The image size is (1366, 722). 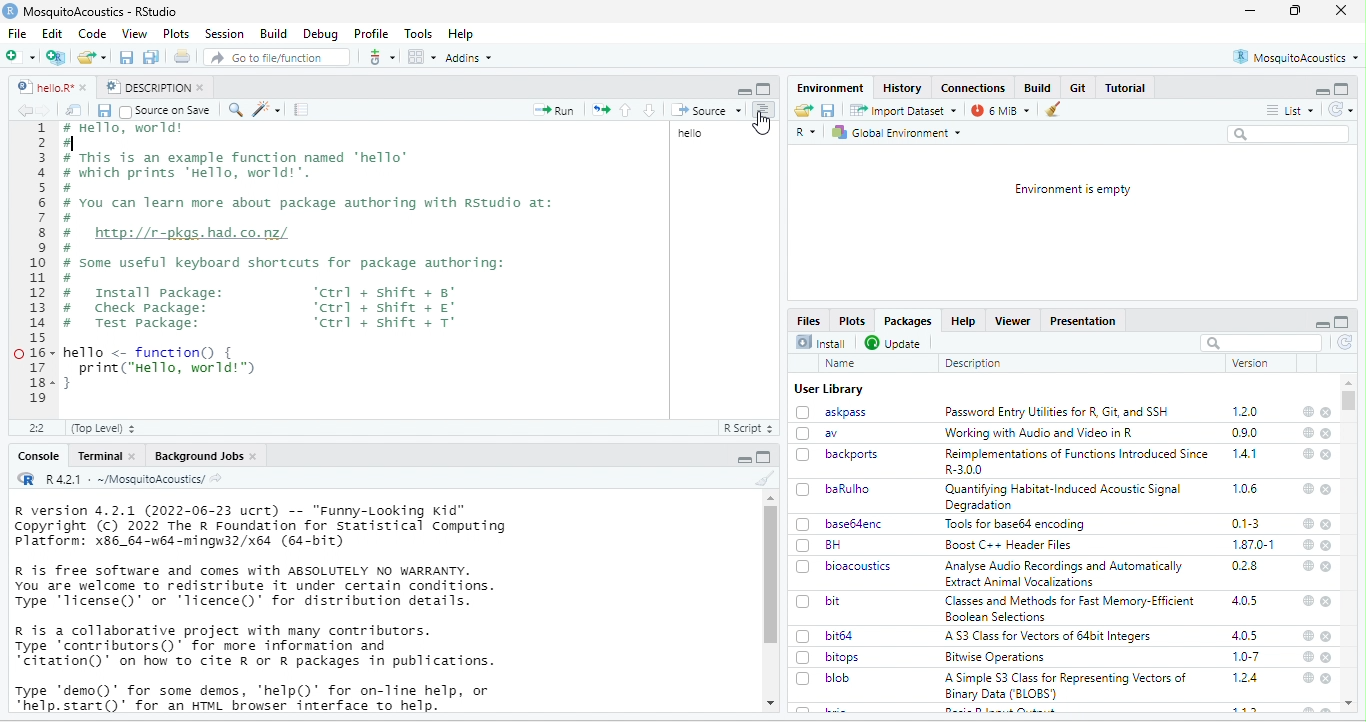 I want to click on Files, so click(x=808, y=319).